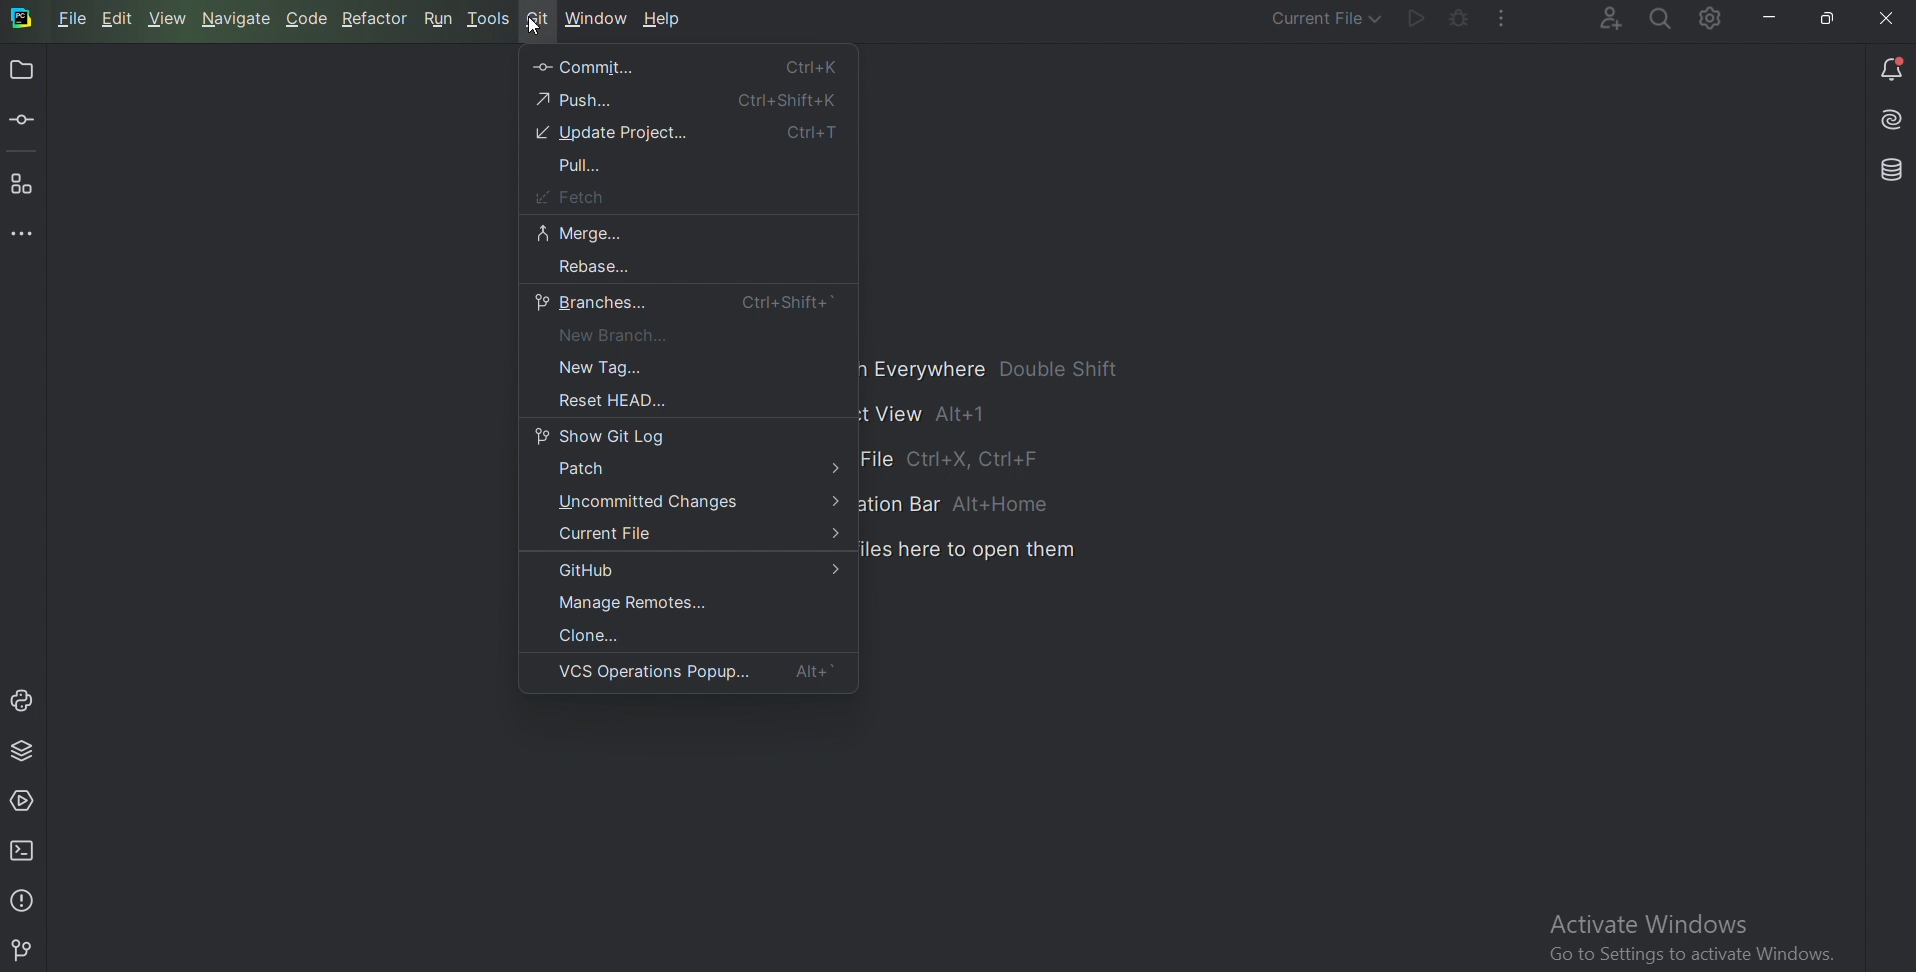 The image size is (1916, 972). What do you see at coordinates (1410, 21) in the screenshot?
I see `Run` at bounding box center [1410, 21].